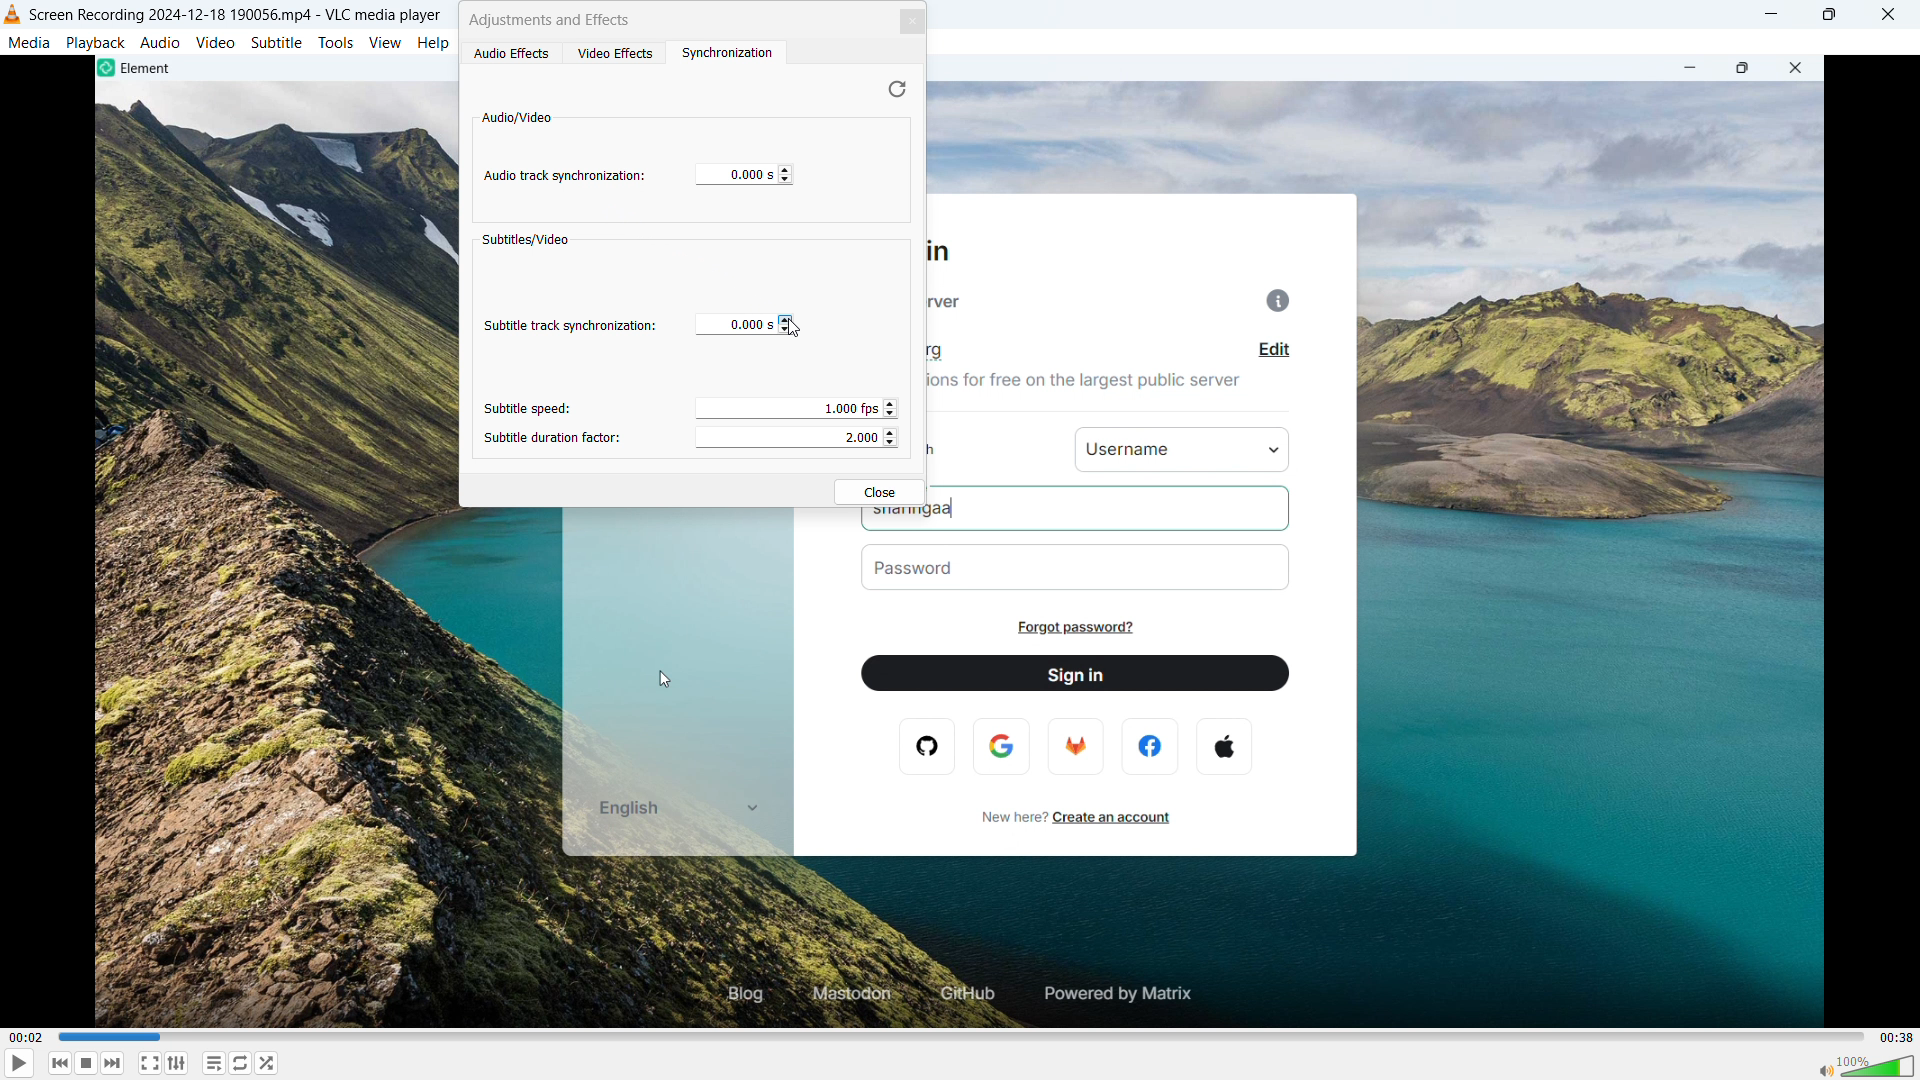  Describe the element at coordinates (526, 240) in the screenshot. I see `subtitles/video` at that location.